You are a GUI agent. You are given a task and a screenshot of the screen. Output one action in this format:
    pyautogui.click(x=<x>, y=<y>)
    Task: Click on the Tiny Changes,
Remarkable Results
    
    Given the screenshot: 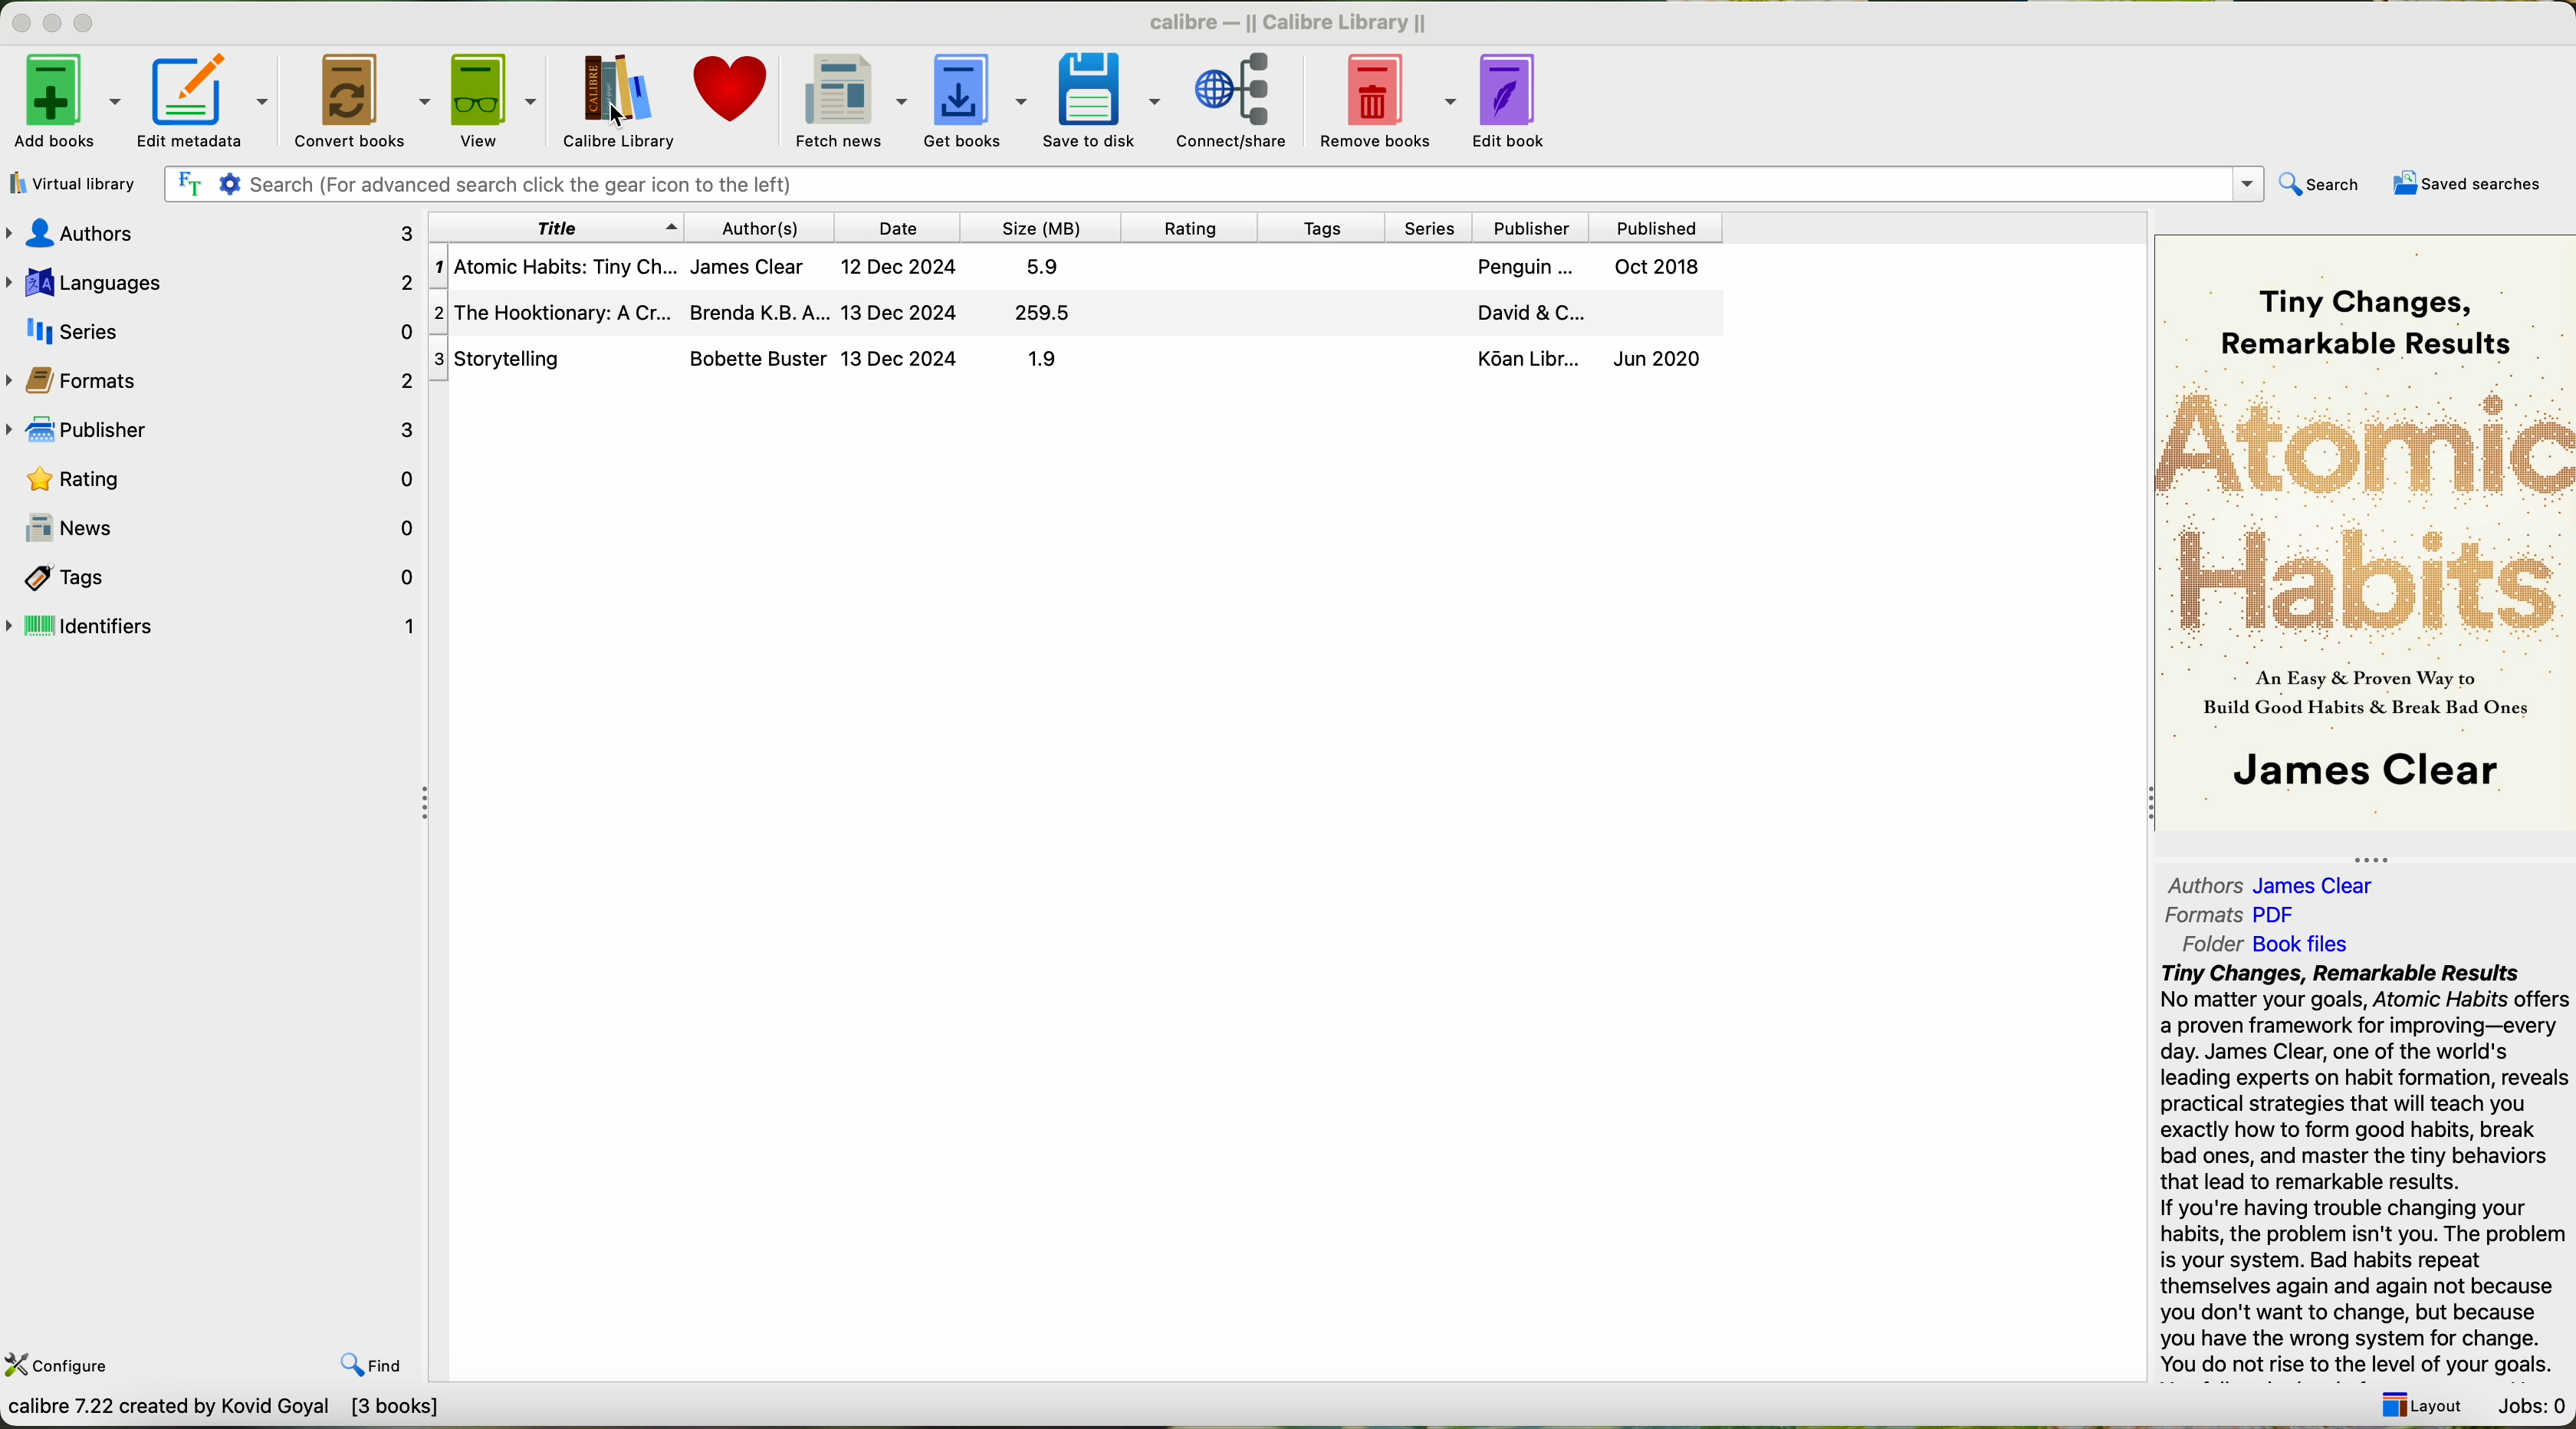 What is the action you would take?
    pyautogui.click(x=2357, y=304)
    